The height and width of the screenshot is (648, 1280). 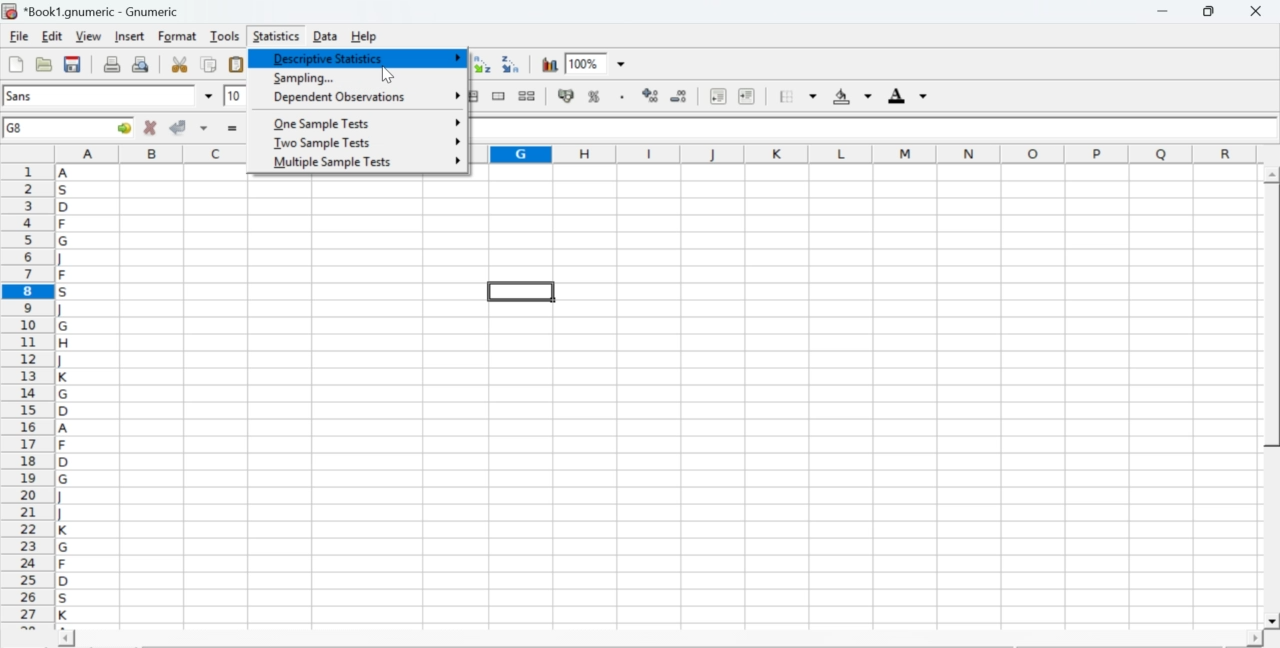 I want to click on cursor, so click(x=387, y=76).